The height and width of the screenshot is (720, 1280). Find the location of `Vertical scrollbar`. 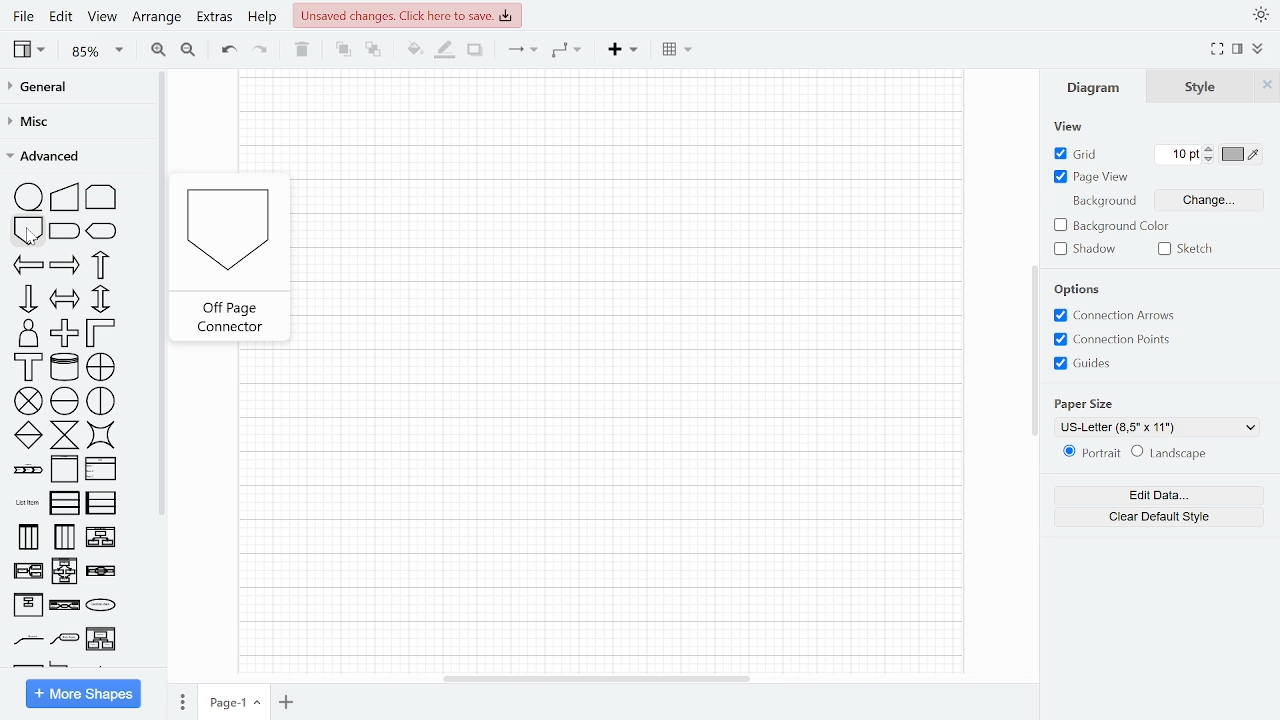

Vertical scrollbar is located at coordinates (1034, 350).